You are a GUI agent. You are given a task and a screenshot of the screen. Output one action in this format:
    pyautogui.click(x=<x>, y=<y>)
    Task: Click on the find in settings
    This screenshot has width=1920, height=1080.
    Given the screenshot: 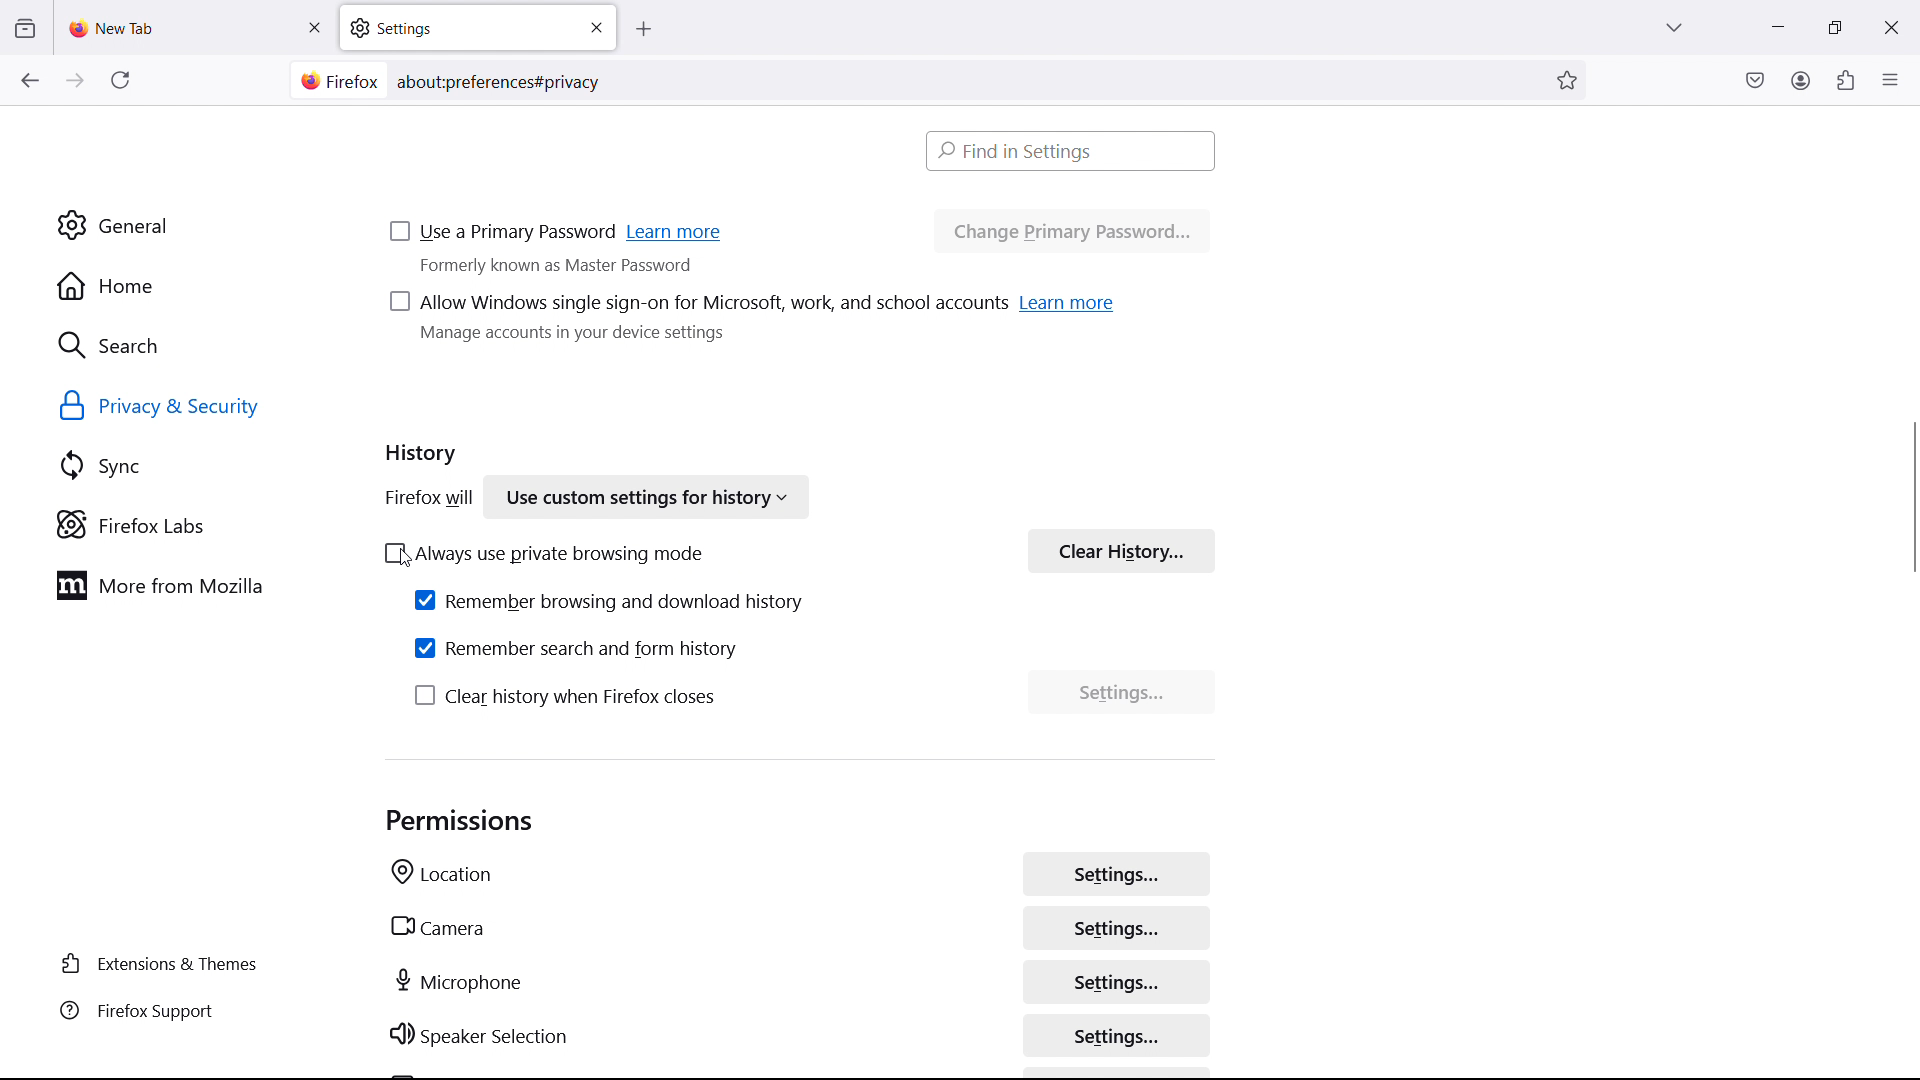 What is the action you would take?
    pyautogui.click(x=1072, y=150)
    